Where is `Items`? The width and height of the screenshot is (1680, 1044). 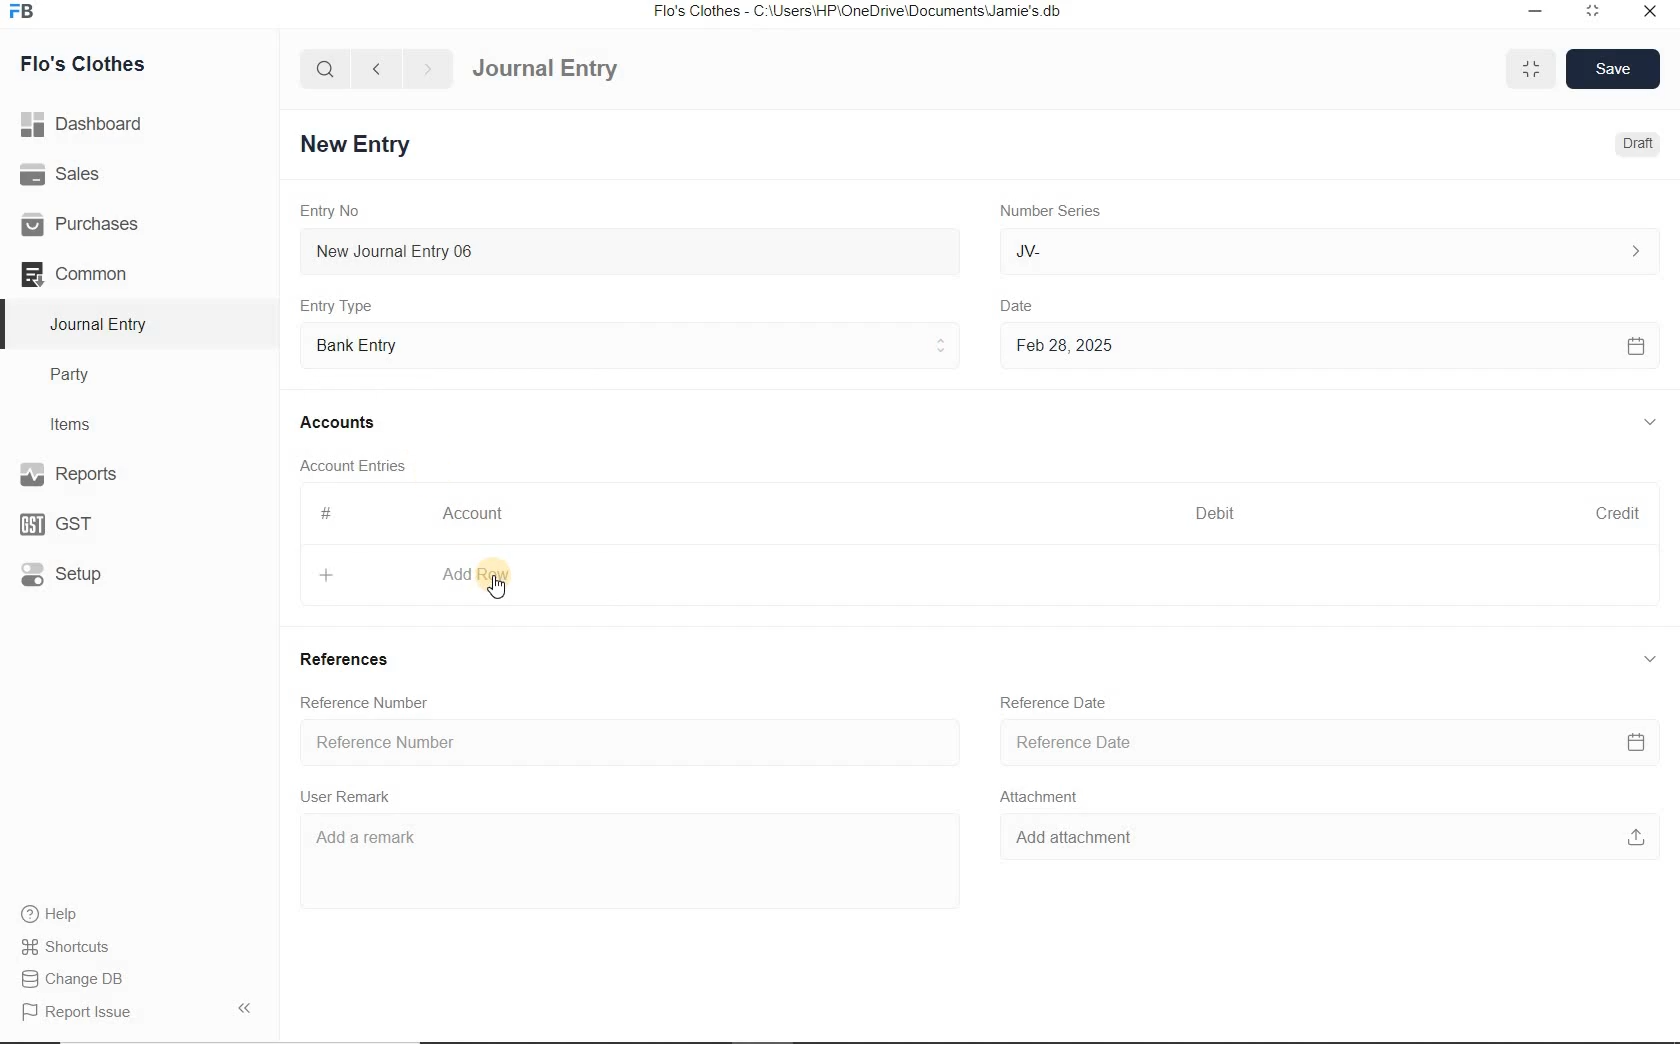 Items is located at coordinates (80, 422).